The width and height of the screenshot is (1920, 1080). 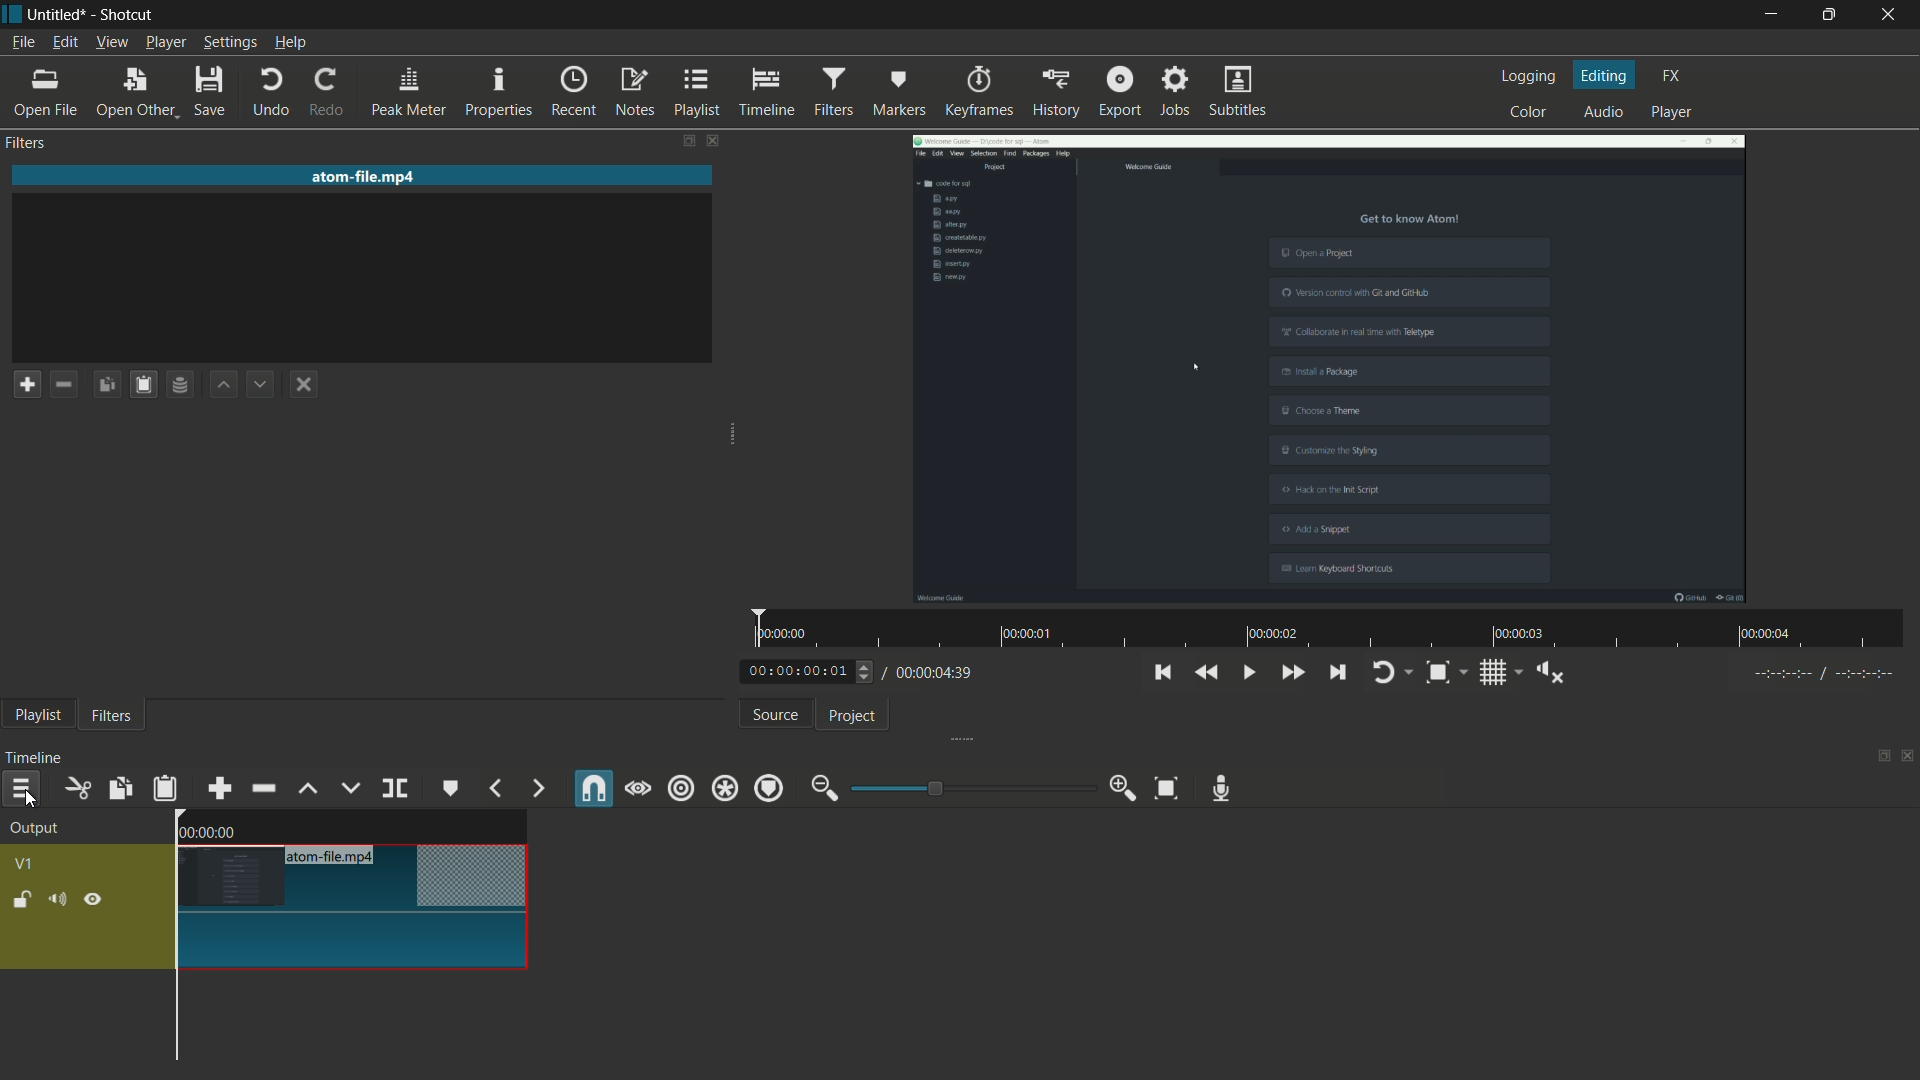 I want to click on atom-file.mp4, so click(x=337, y=857).